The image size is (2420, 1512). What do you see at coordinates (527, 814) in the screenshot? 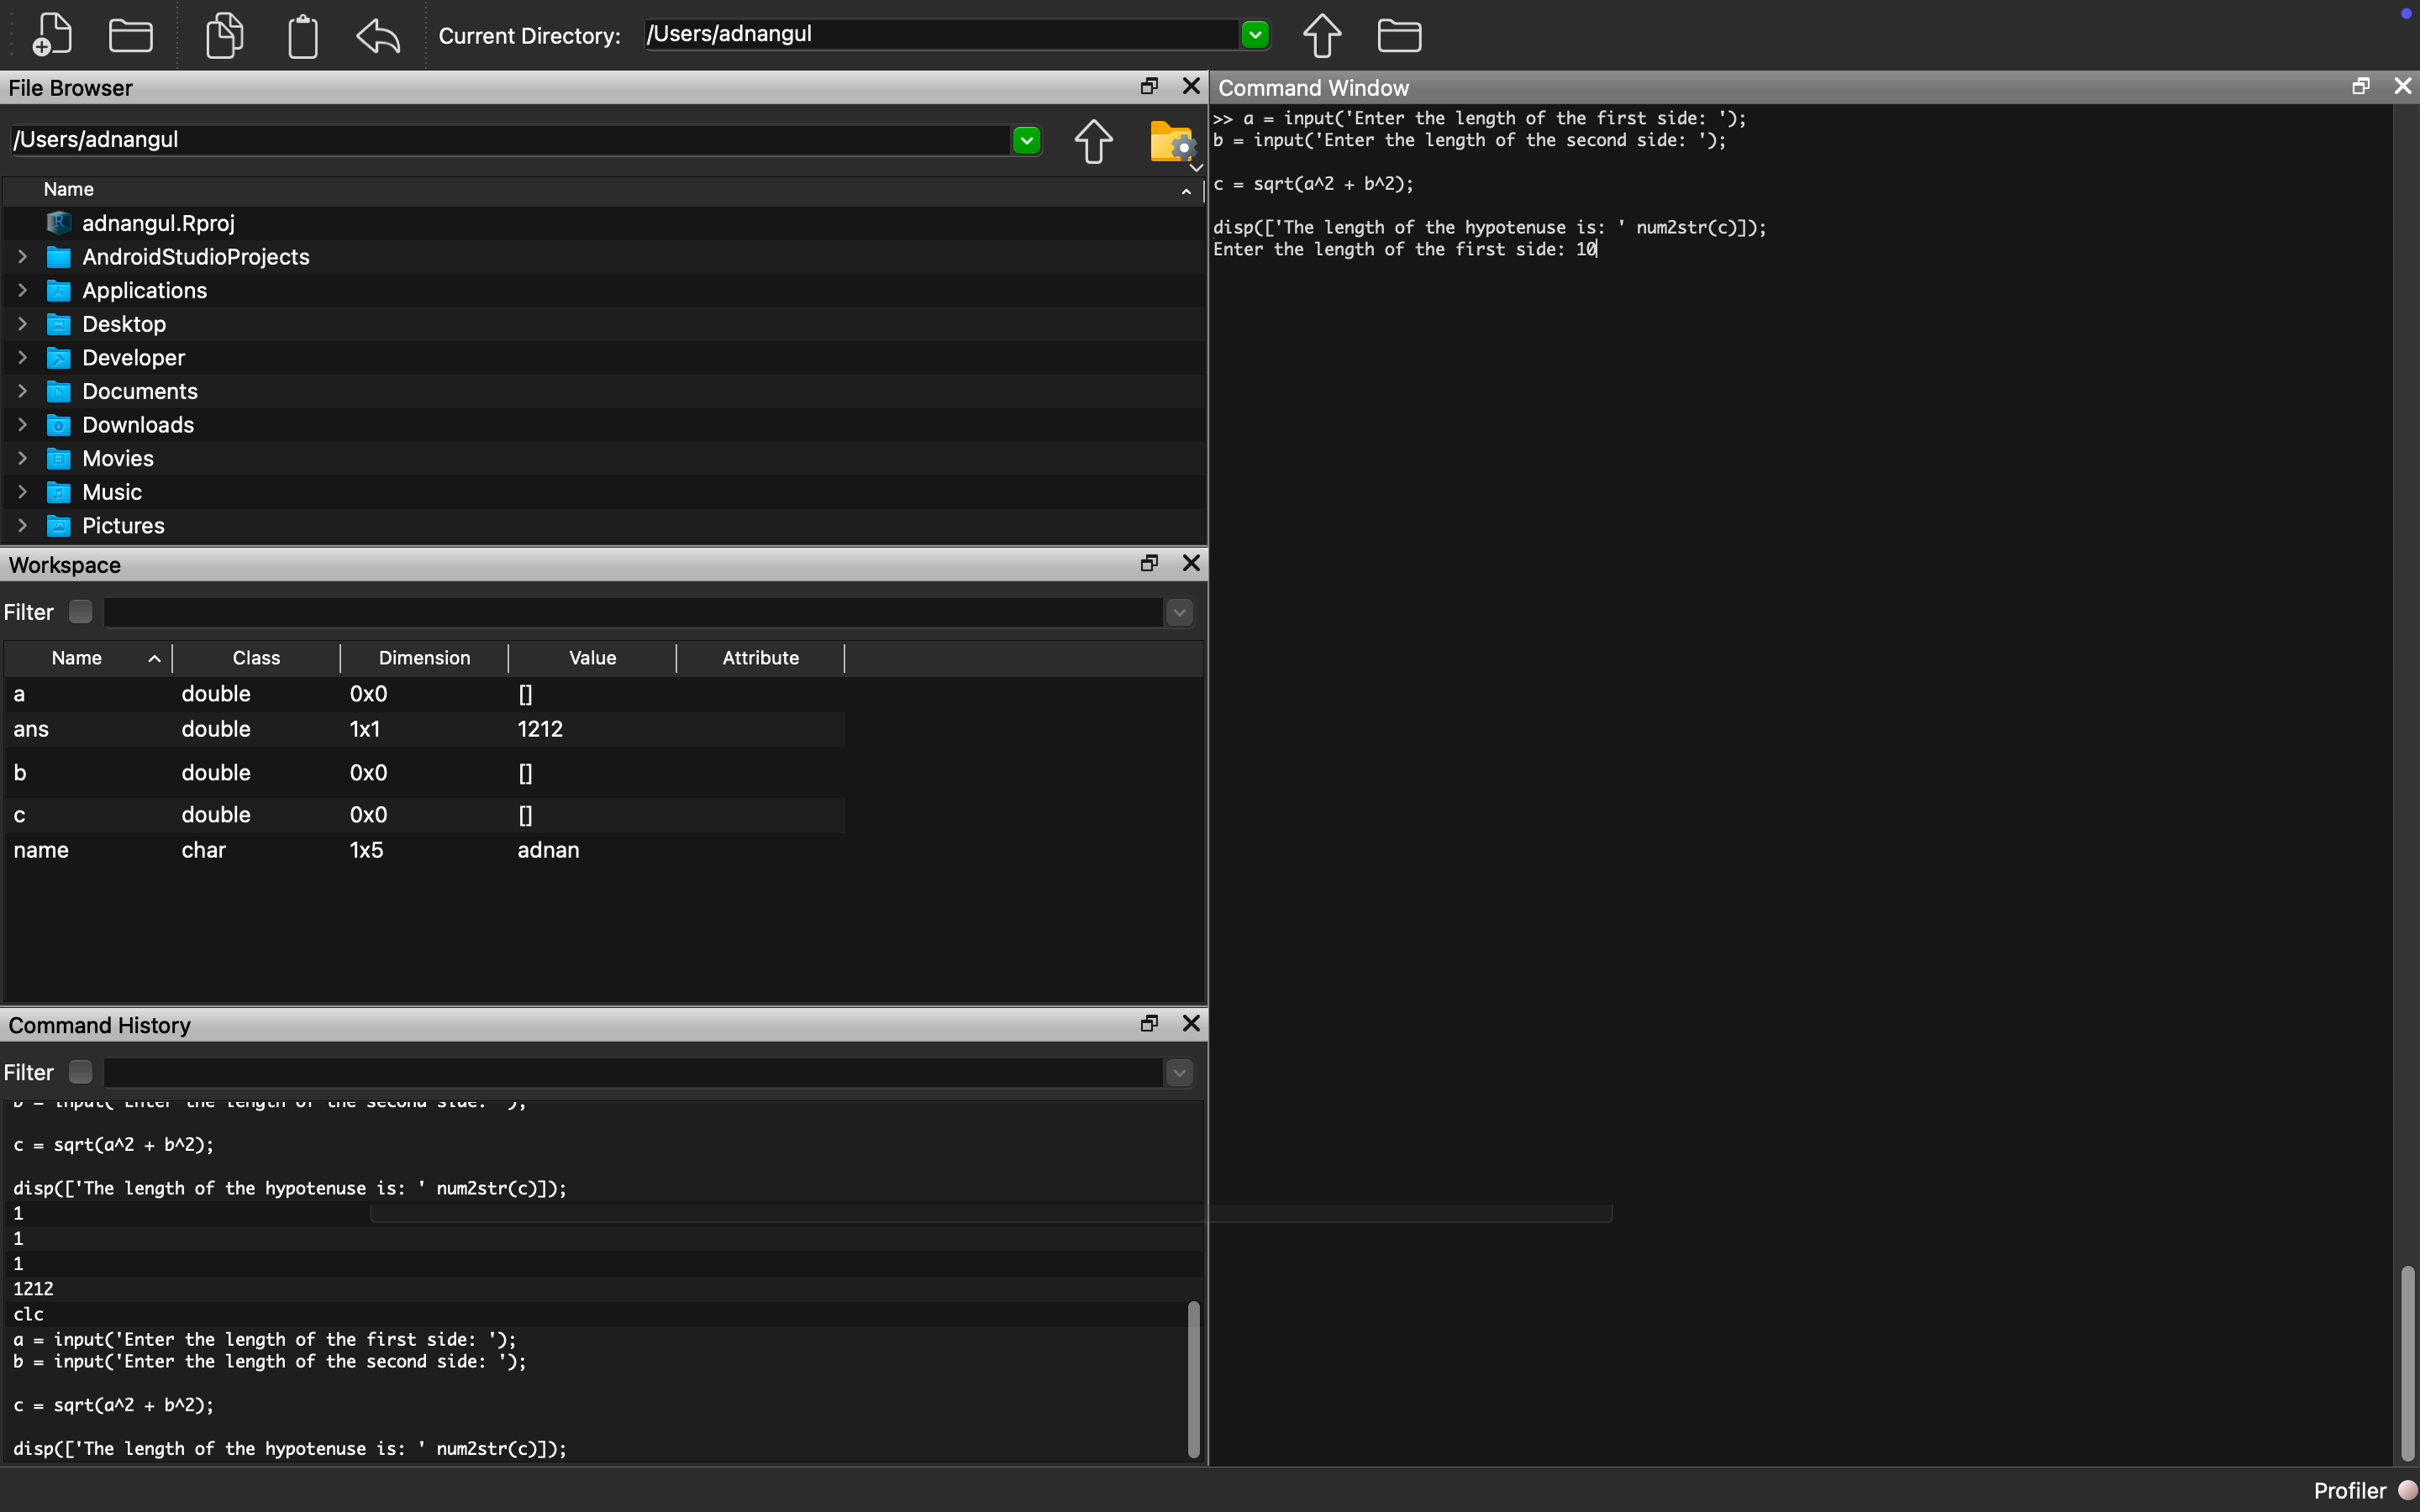
I see `0` at bounding box center [527, 814].